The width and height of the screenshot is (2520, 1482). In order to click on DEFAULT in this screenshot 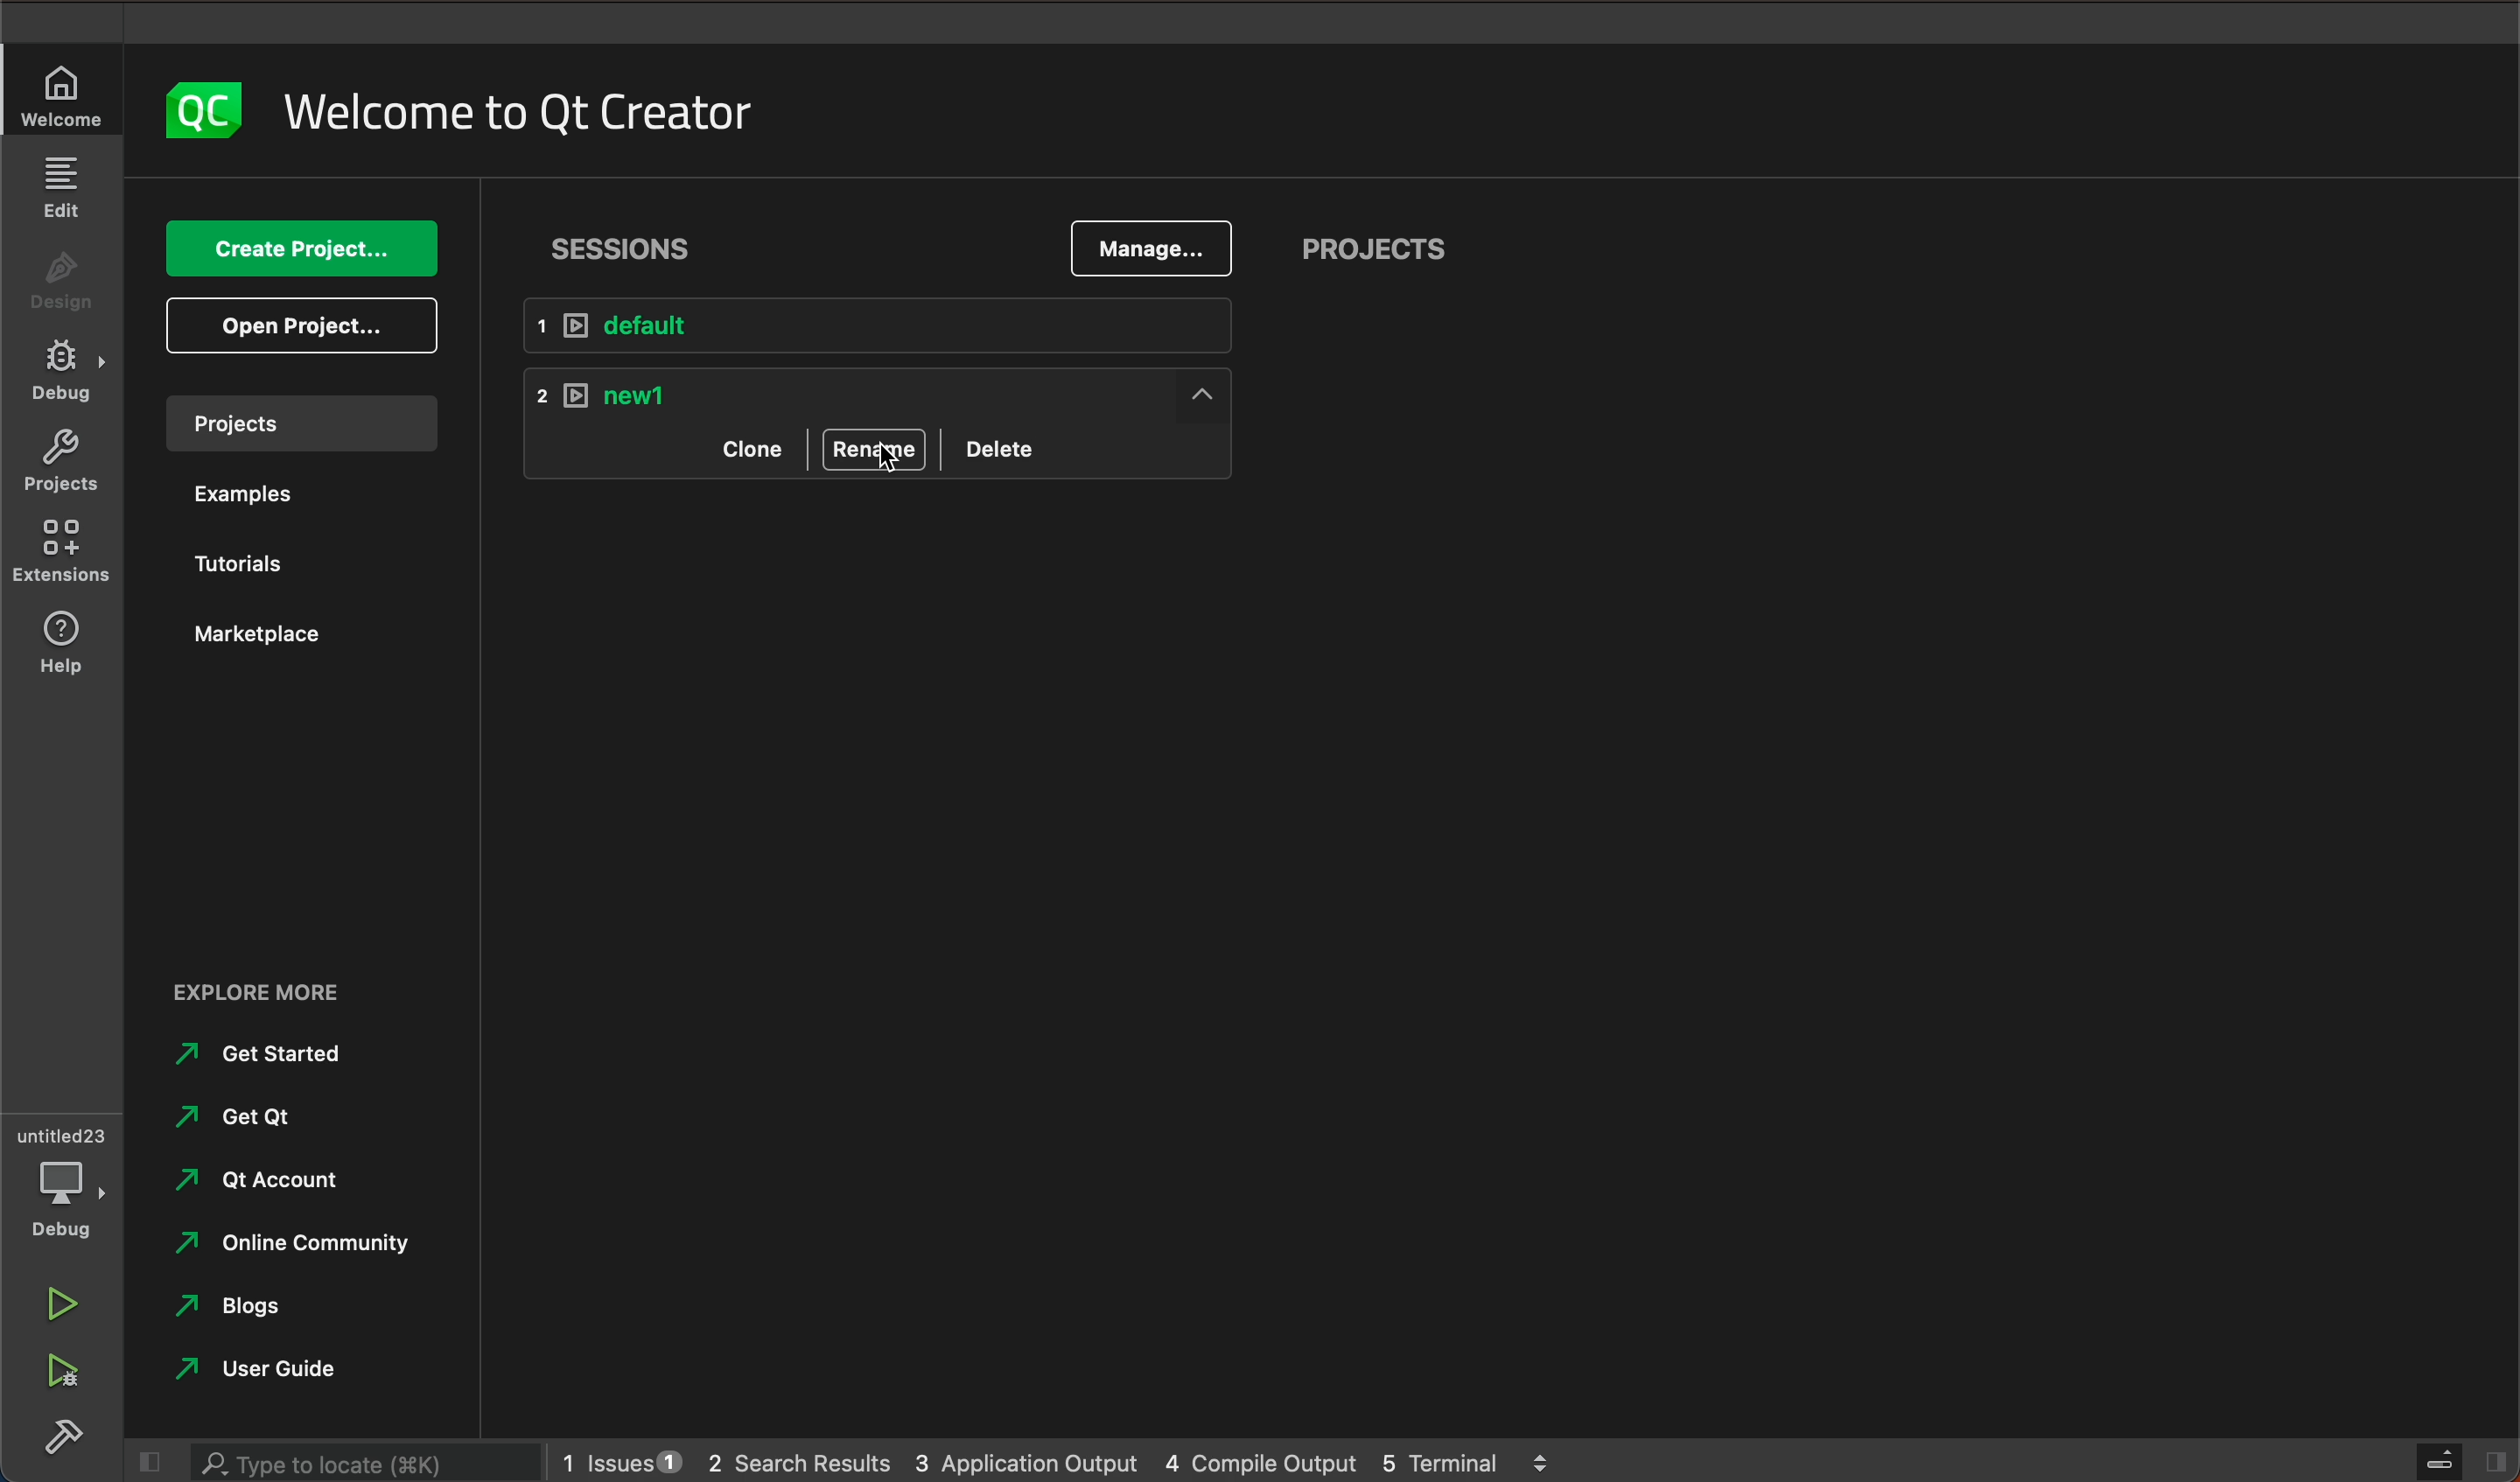, I will do `click(894, 327)`.